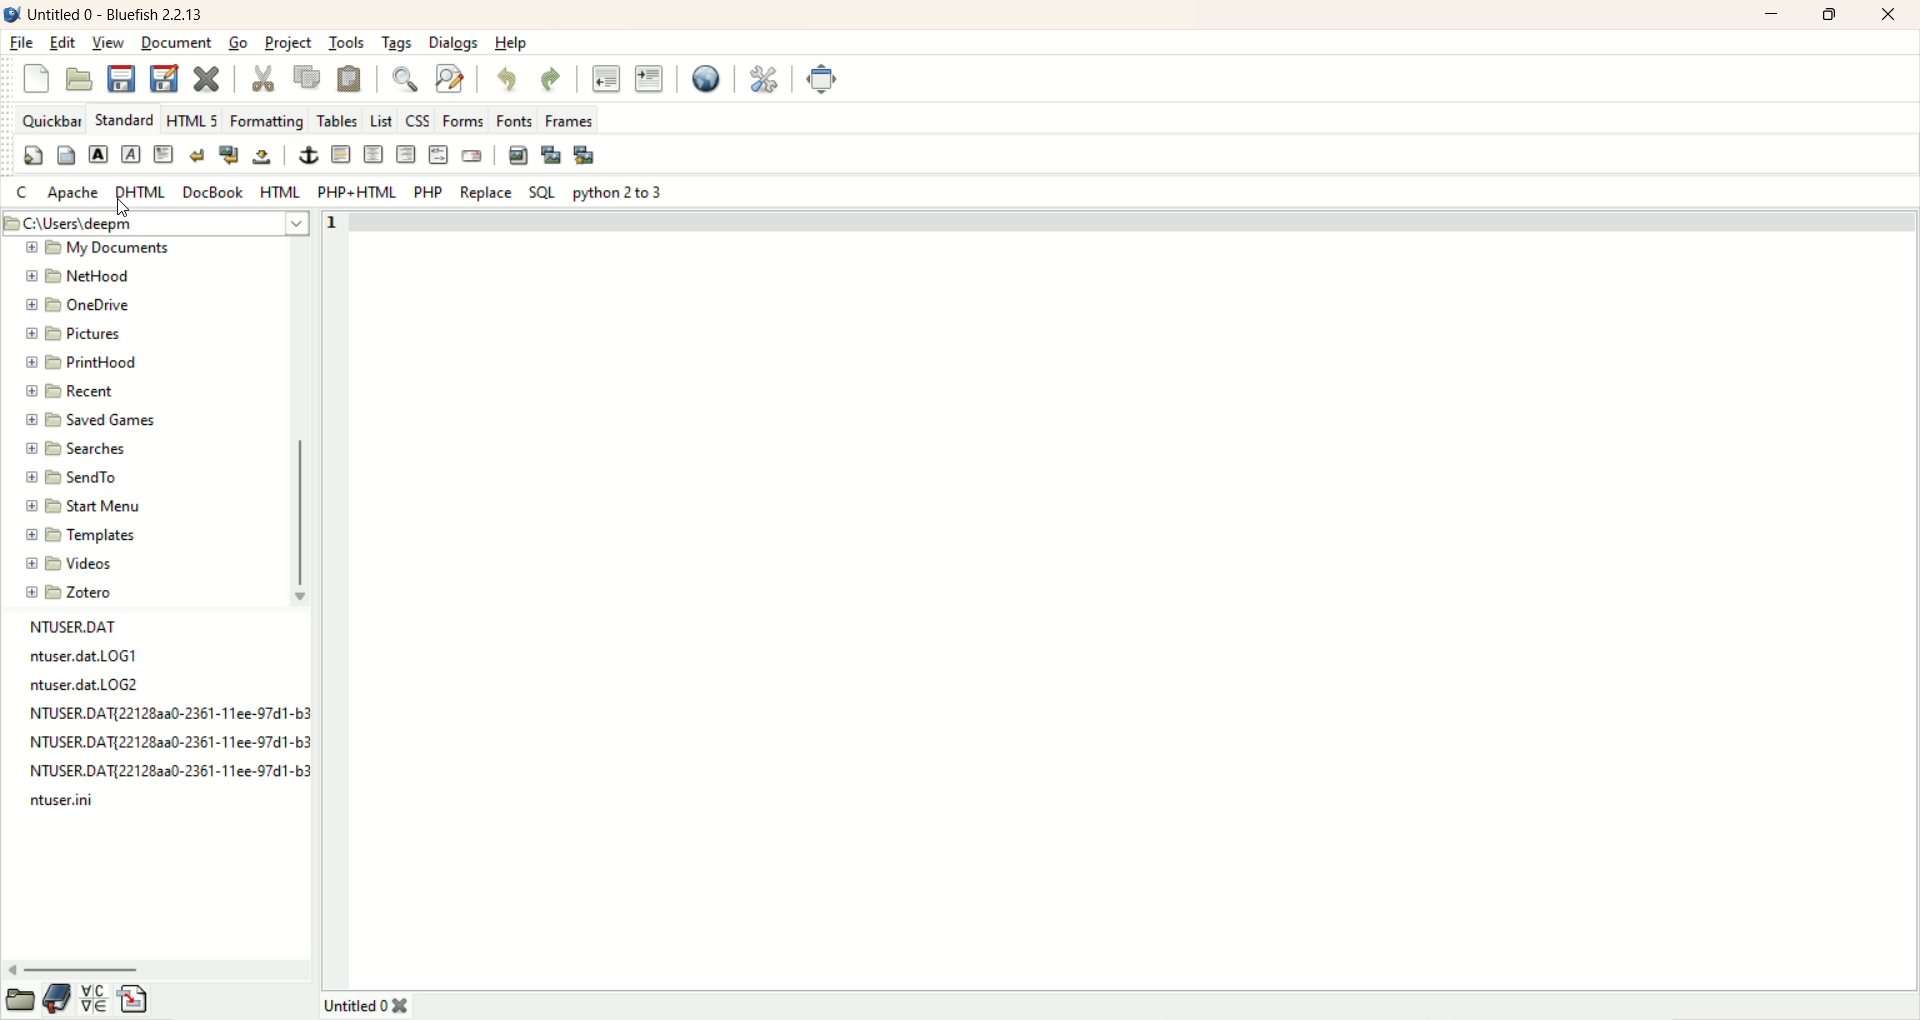  I want to click on HTML comment, so click(437, 155).